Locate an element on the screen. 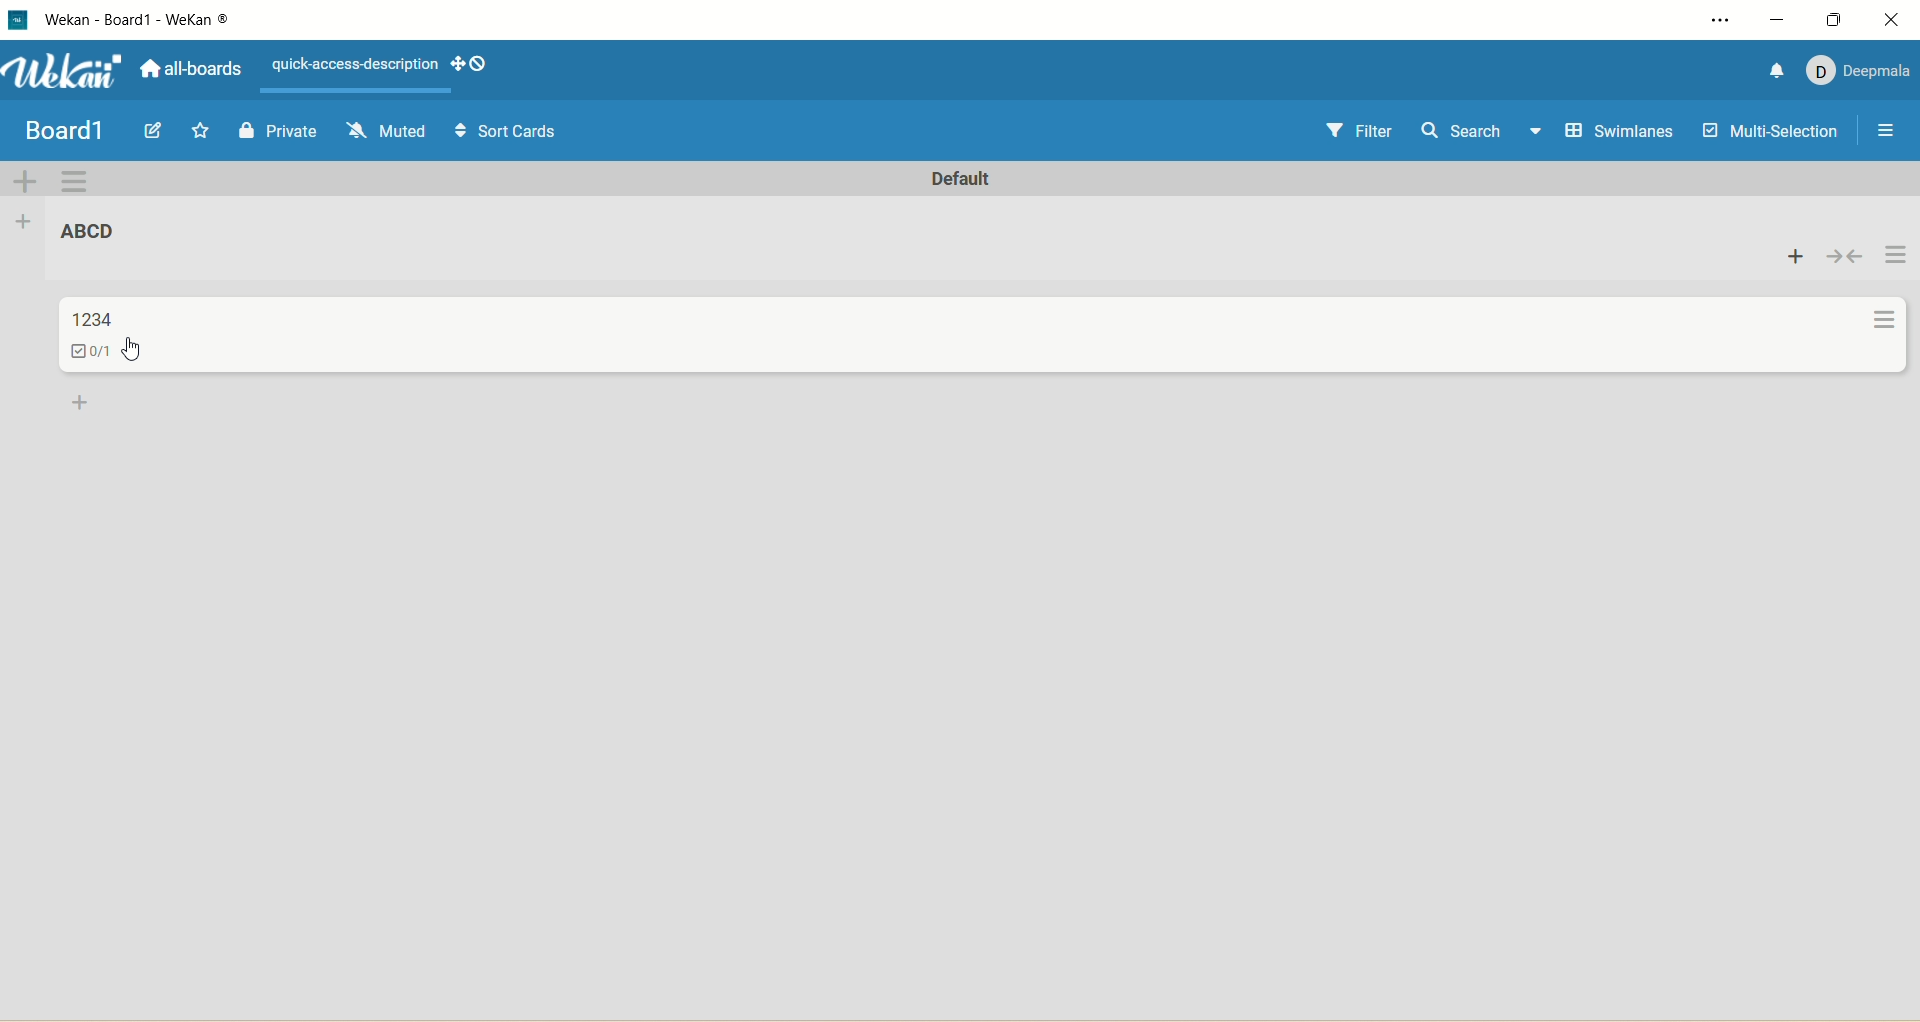 This screenshot has width=1920, height=1022. notification is located at coordinates (1773, 74).